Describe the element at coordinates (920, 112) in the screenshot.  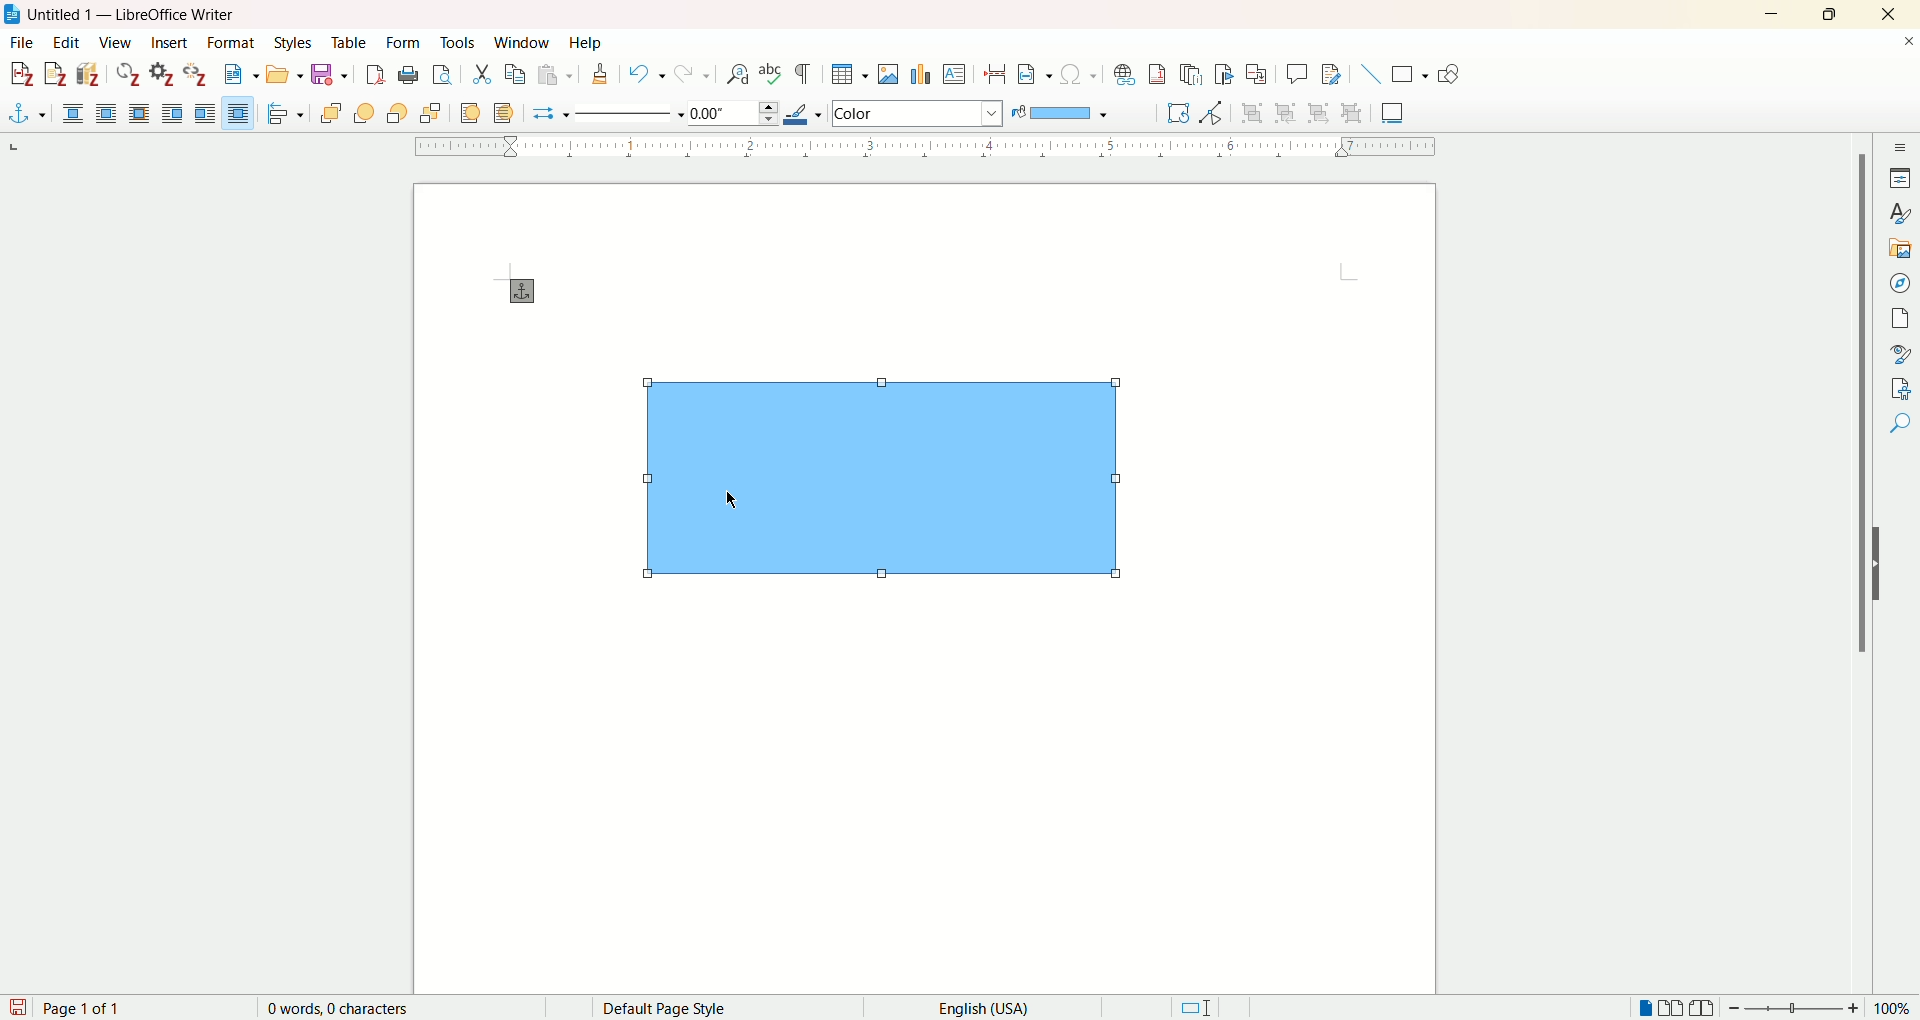
I see `area styling` at that location.